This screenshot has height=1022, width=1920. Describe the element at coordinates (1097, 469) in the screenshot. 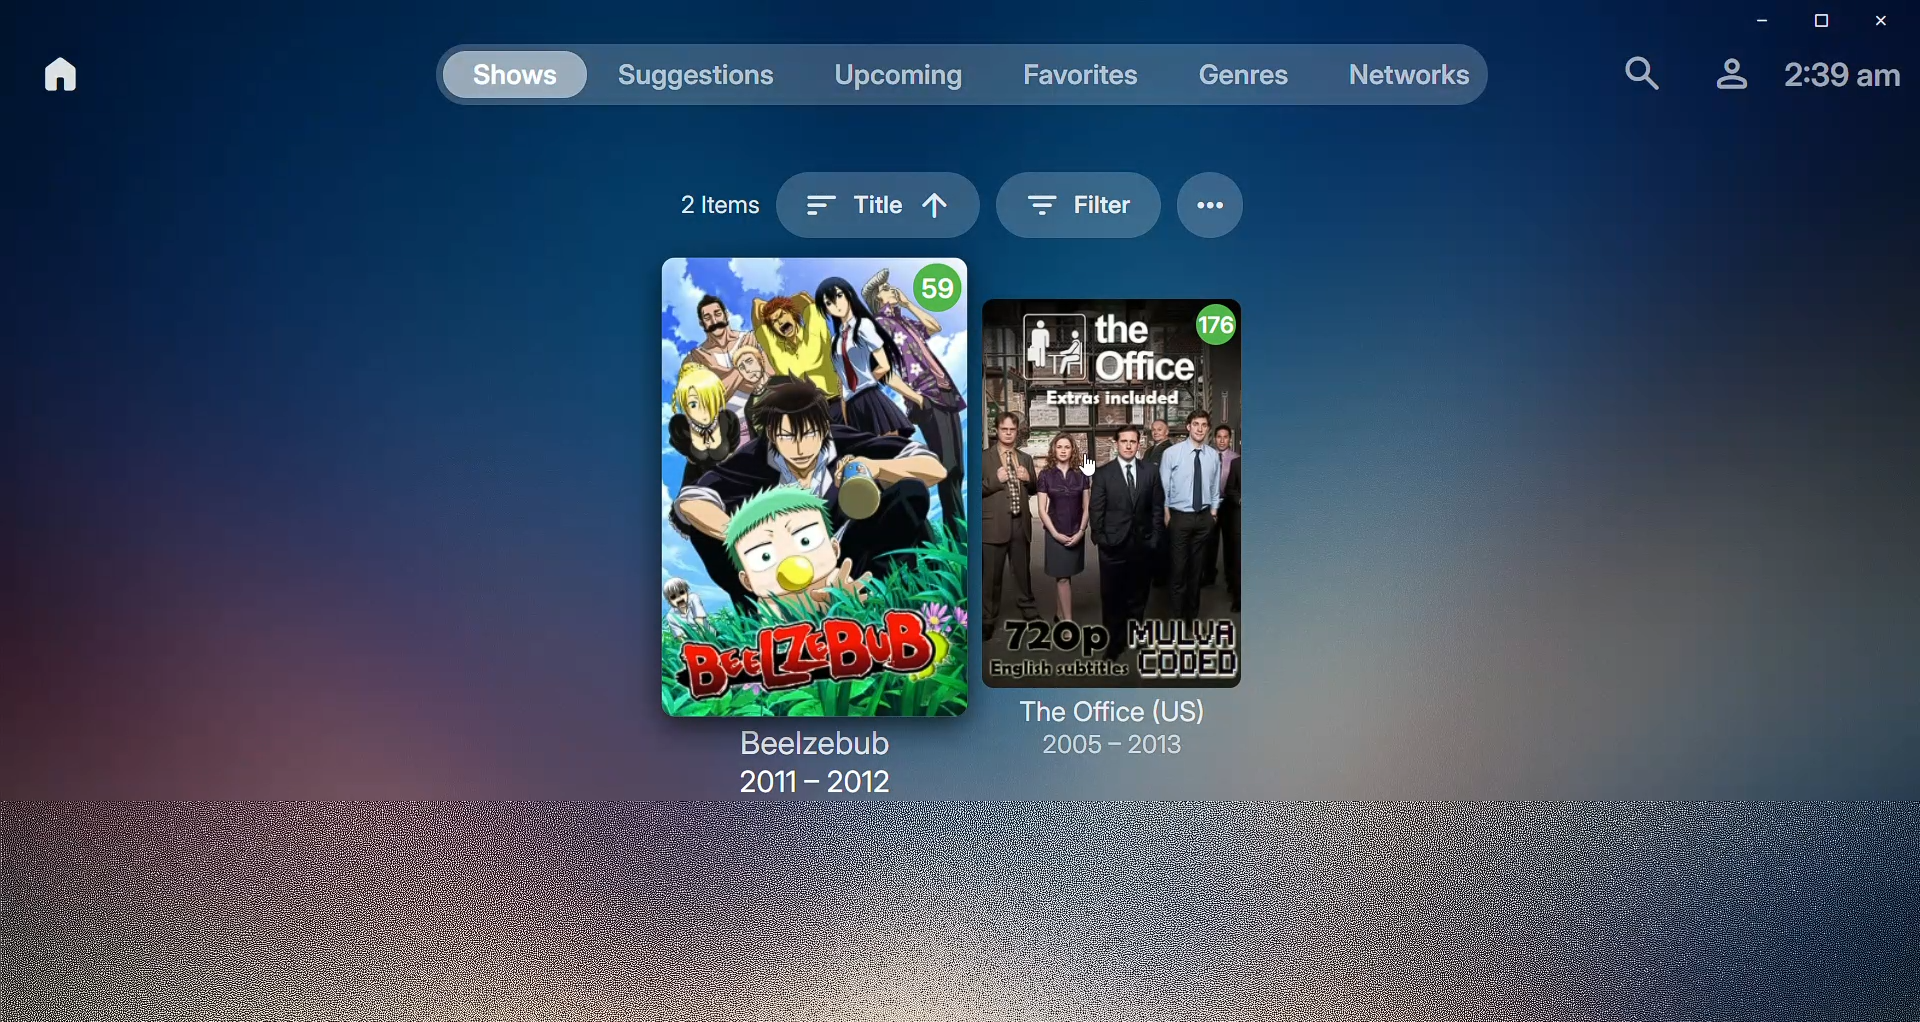

I see `cursor` at that location.